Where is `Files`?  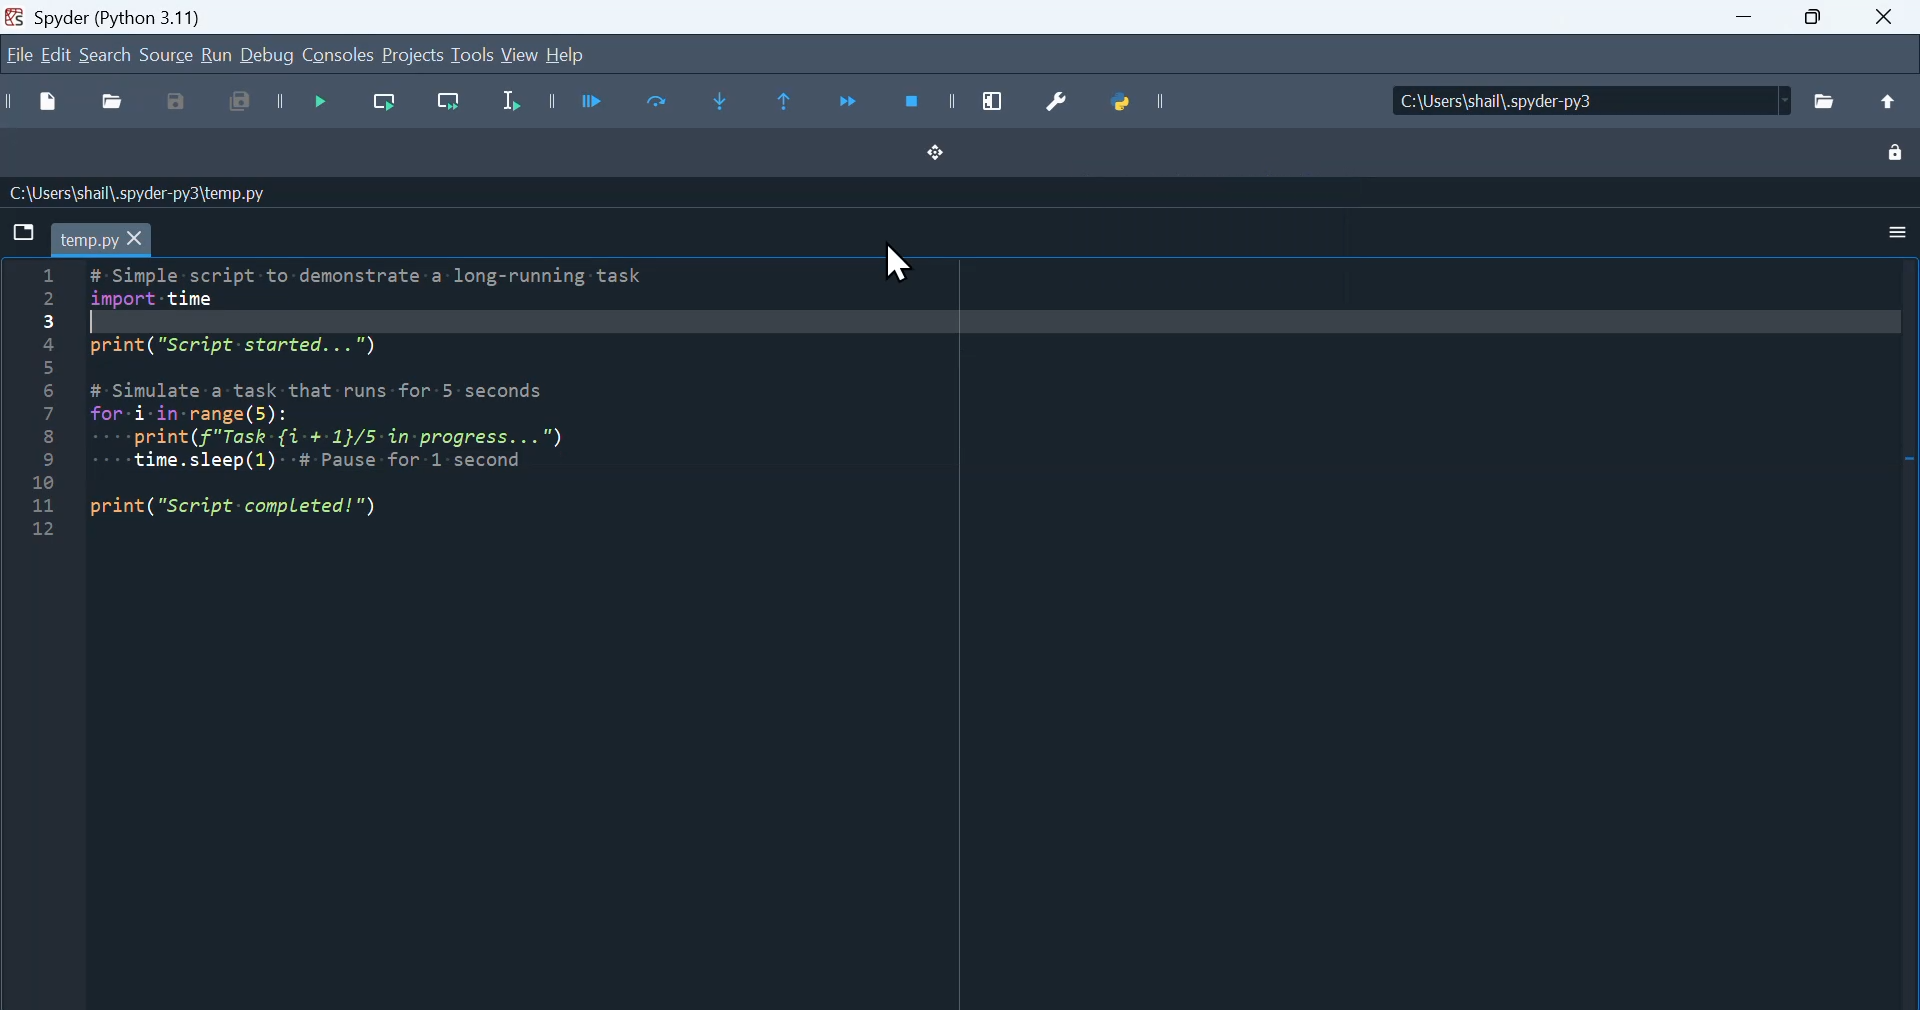
Files is located at coordinates (1826, 97).